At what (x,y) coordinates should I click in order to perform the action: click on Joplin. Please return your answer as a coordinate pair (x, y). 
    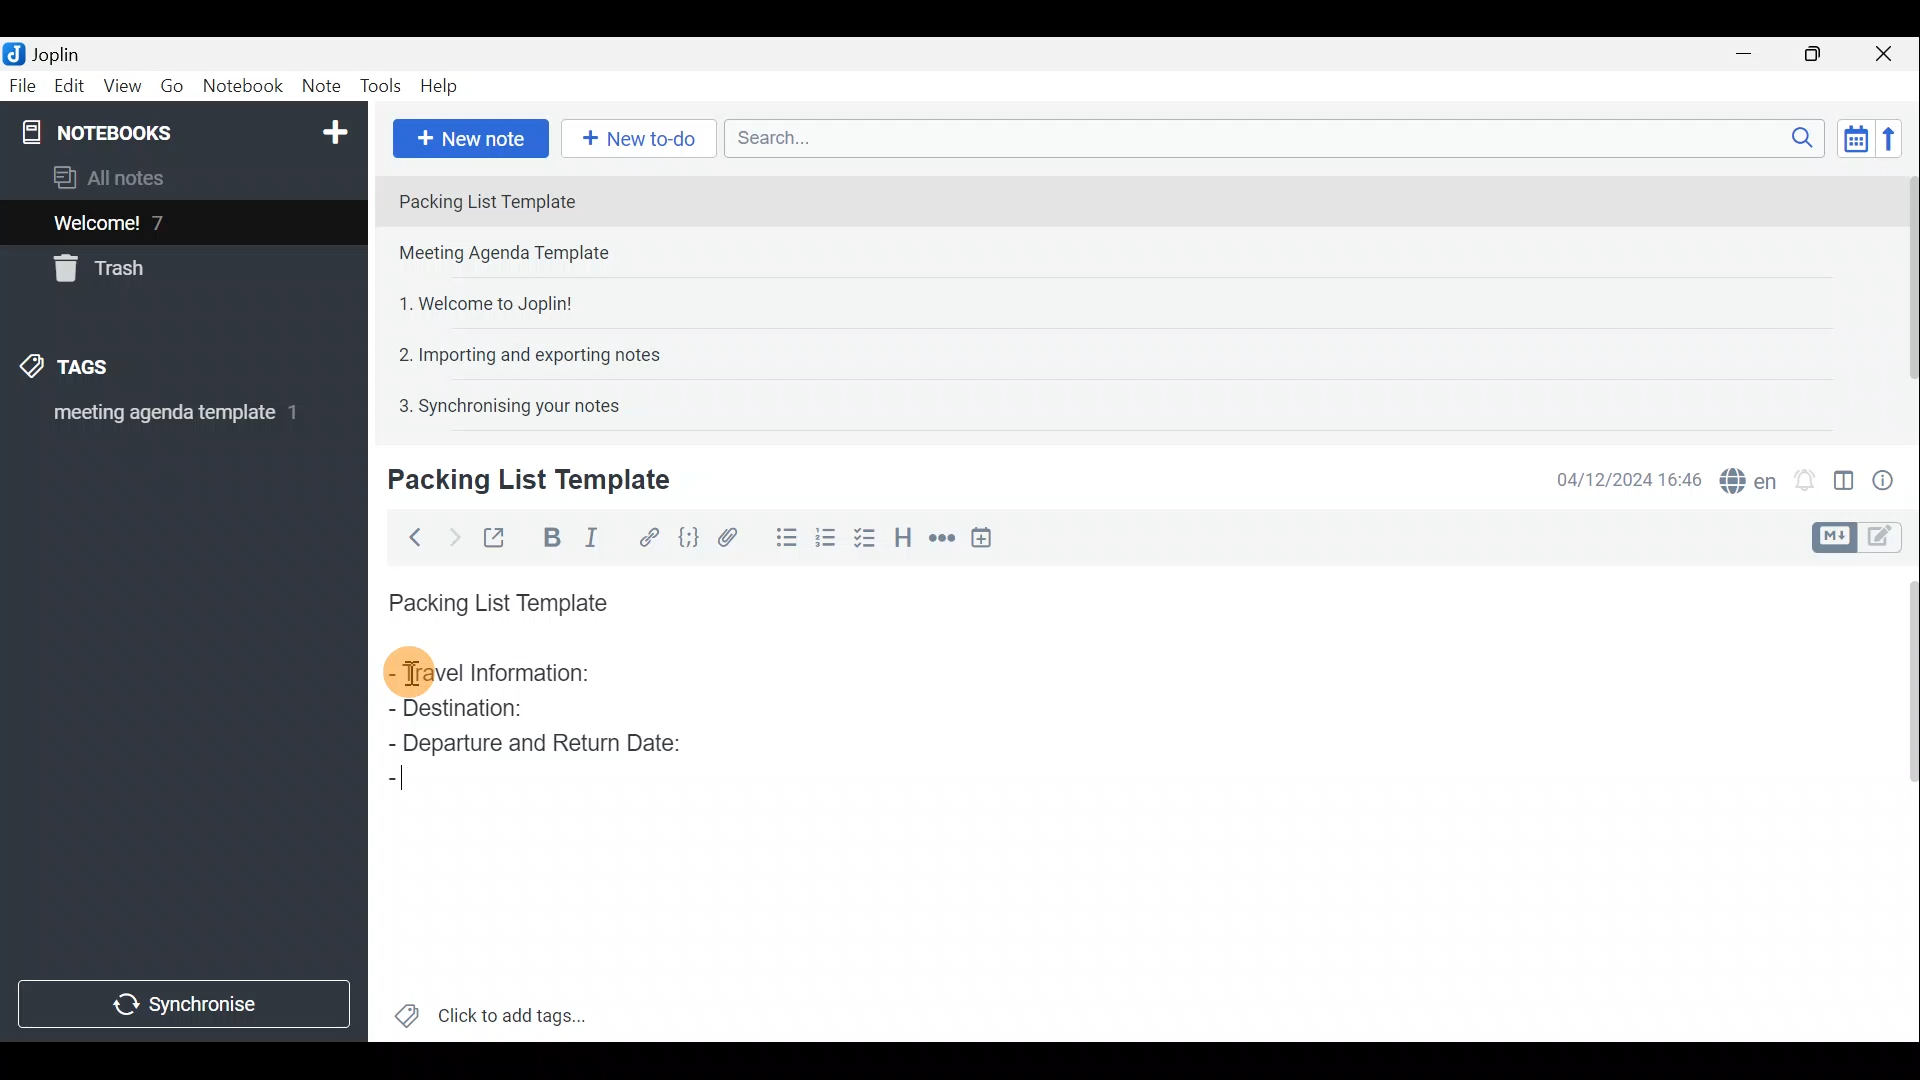
    Looking at the image, I should click on (47, 53).